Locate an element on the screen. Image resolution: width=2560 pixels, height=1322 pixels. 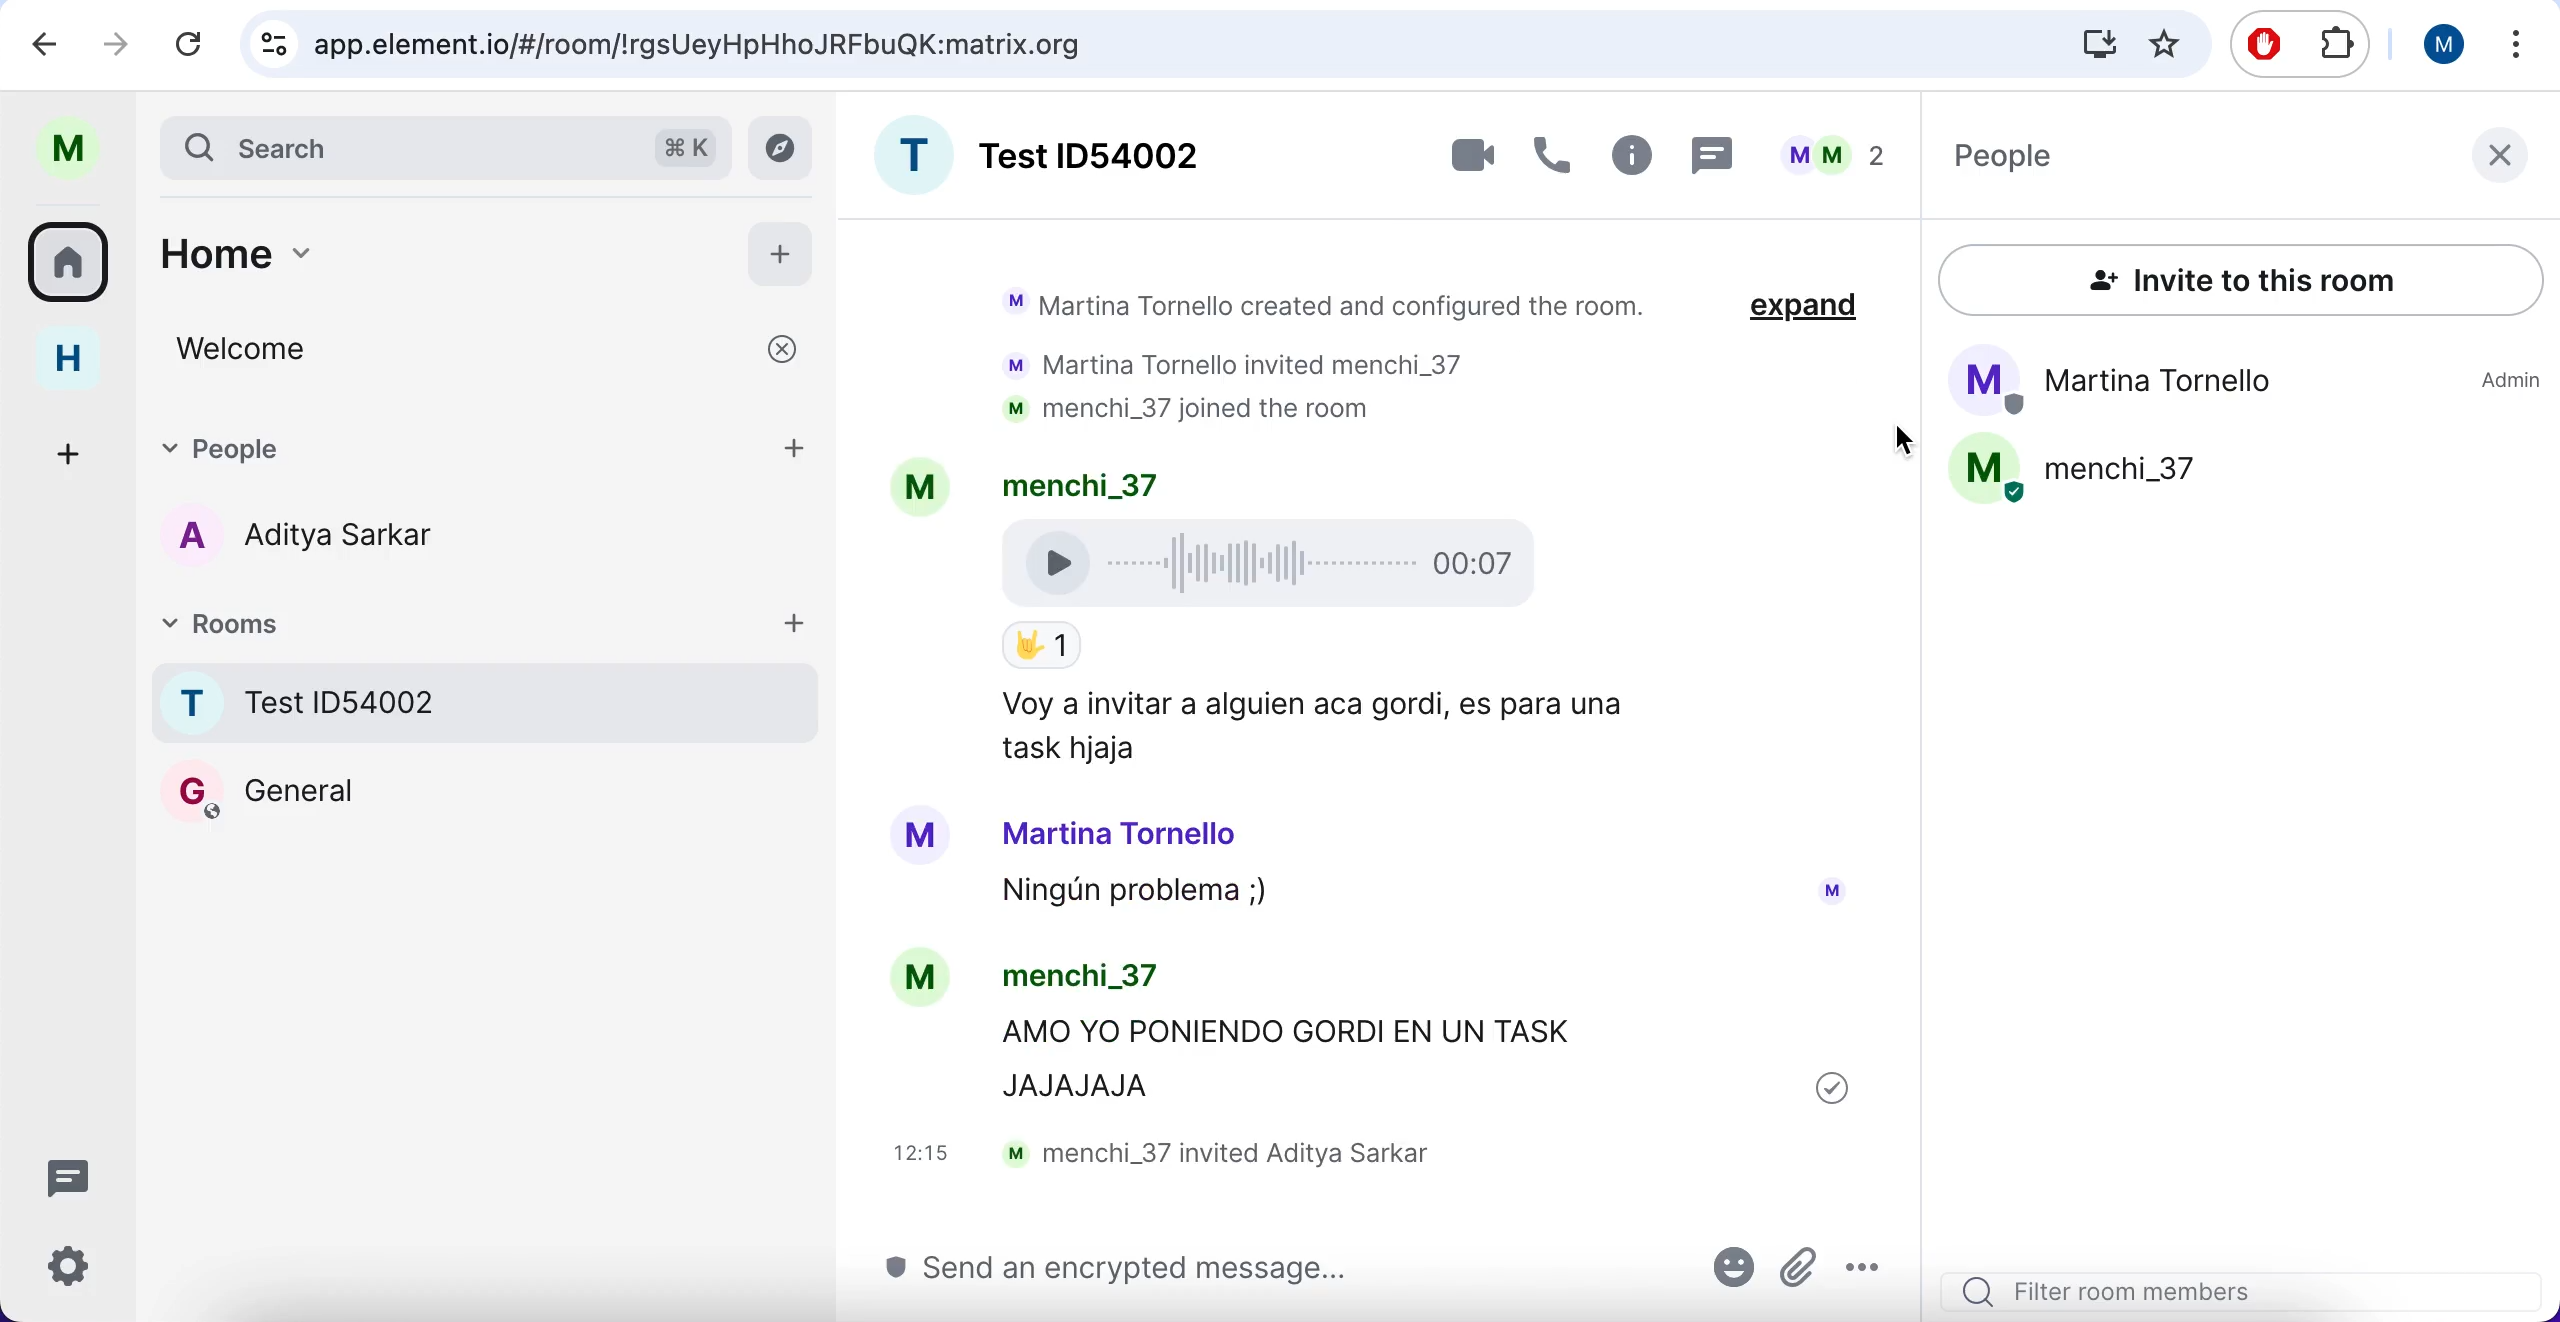
attachments is located at coordinates (1803, 1260).